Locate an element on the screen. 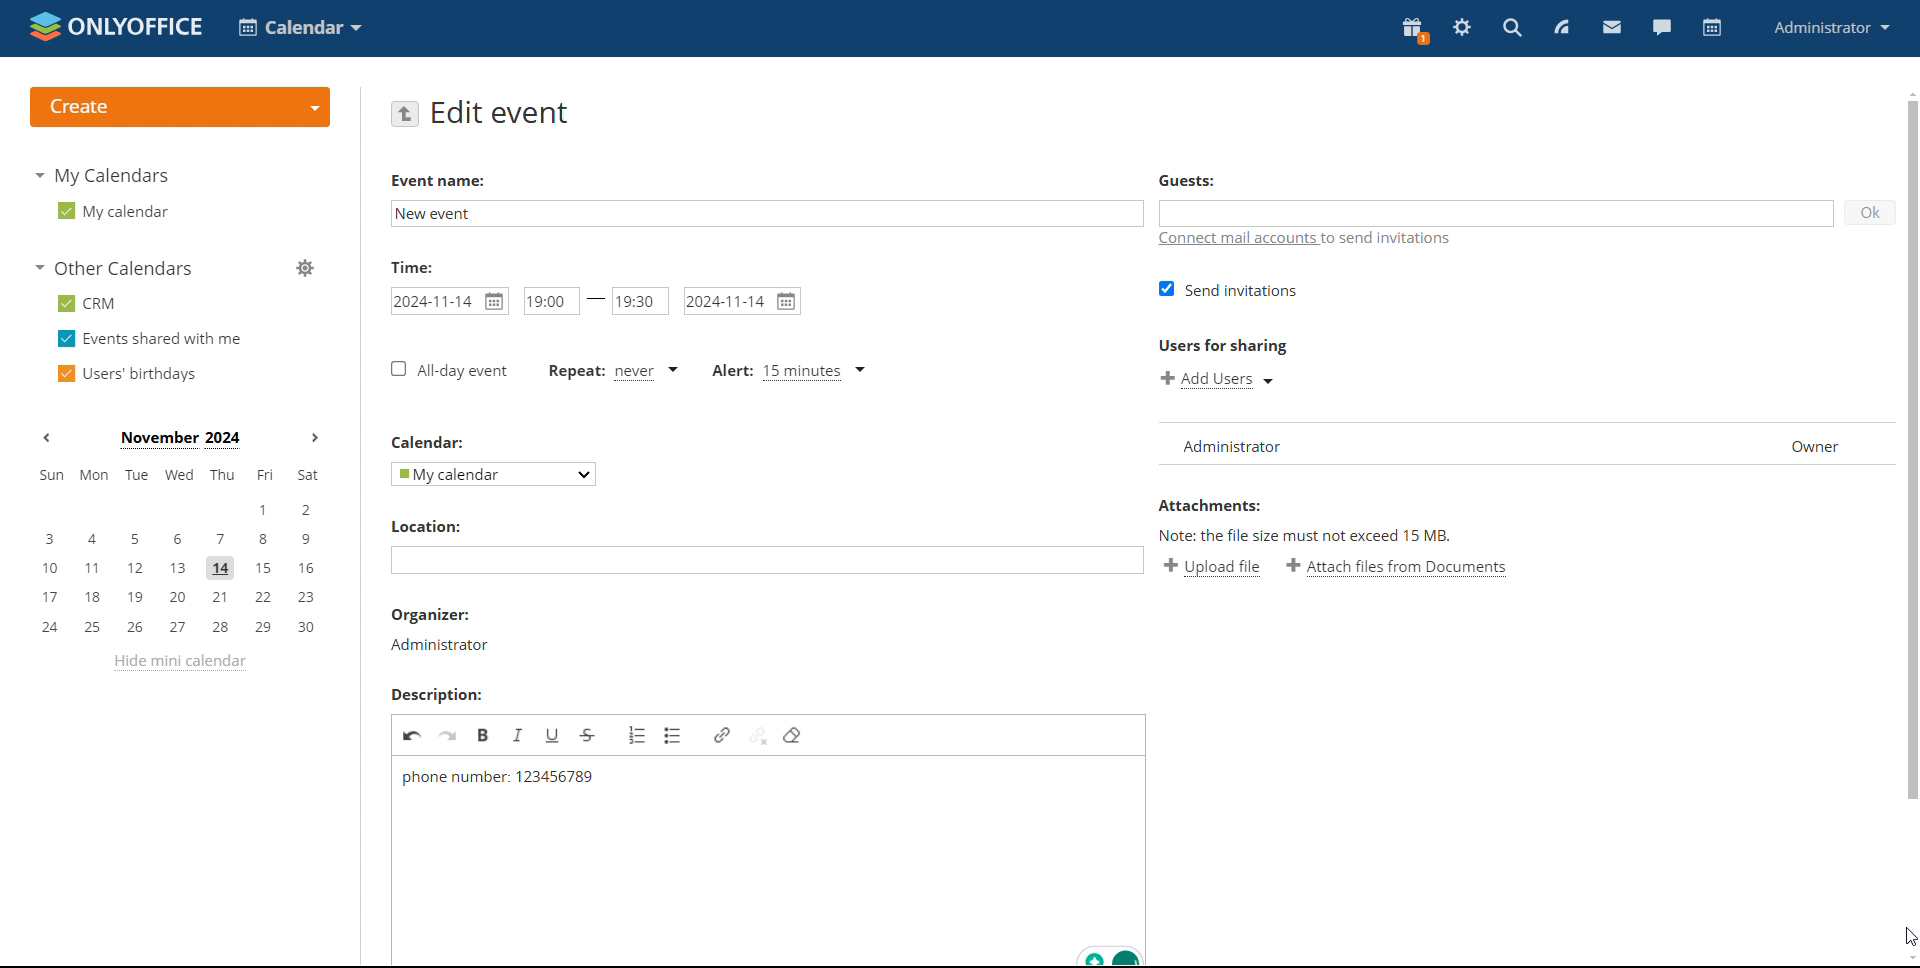 The image size is (1920, 968). redo is located at coordinates (447, 733).